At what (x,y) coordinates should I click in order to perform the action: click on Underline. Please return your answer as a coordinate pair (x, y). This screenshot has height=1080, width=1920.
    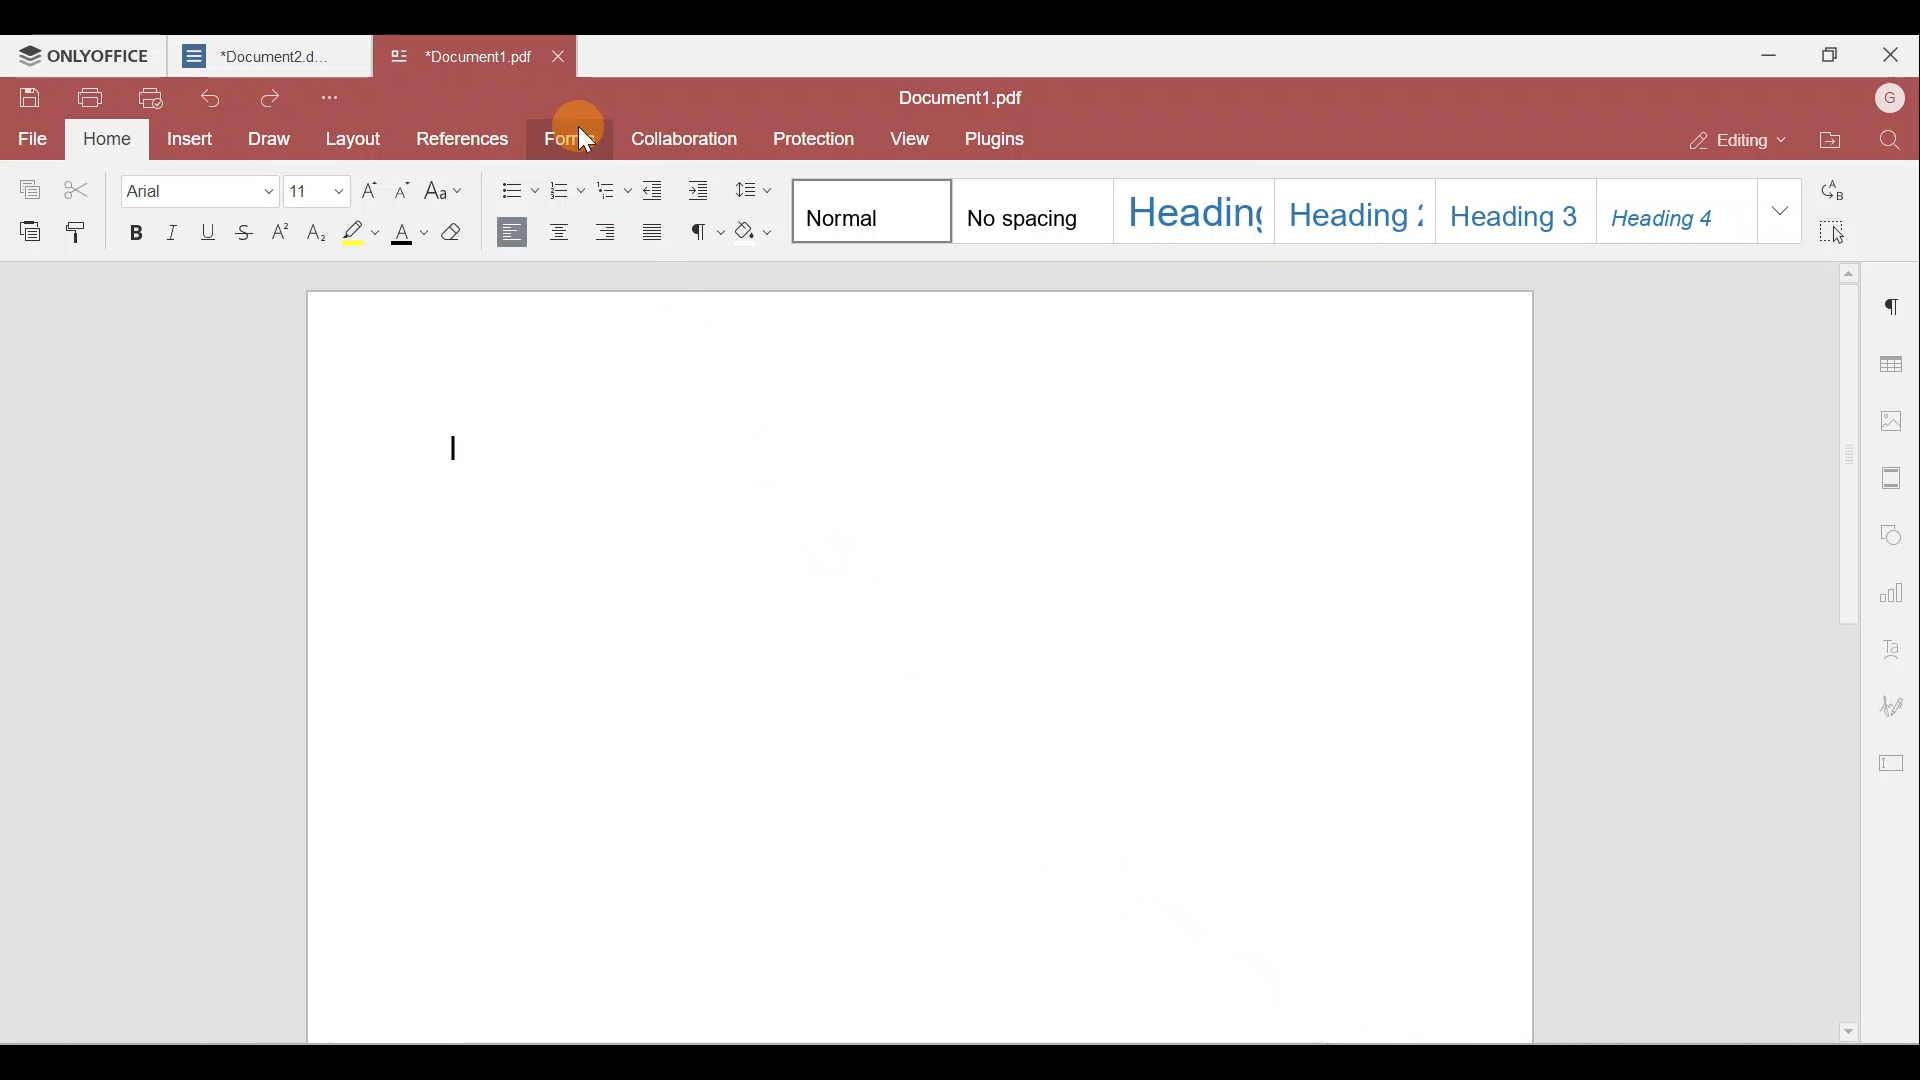
    Looking at the image, I should click on (208, 237).